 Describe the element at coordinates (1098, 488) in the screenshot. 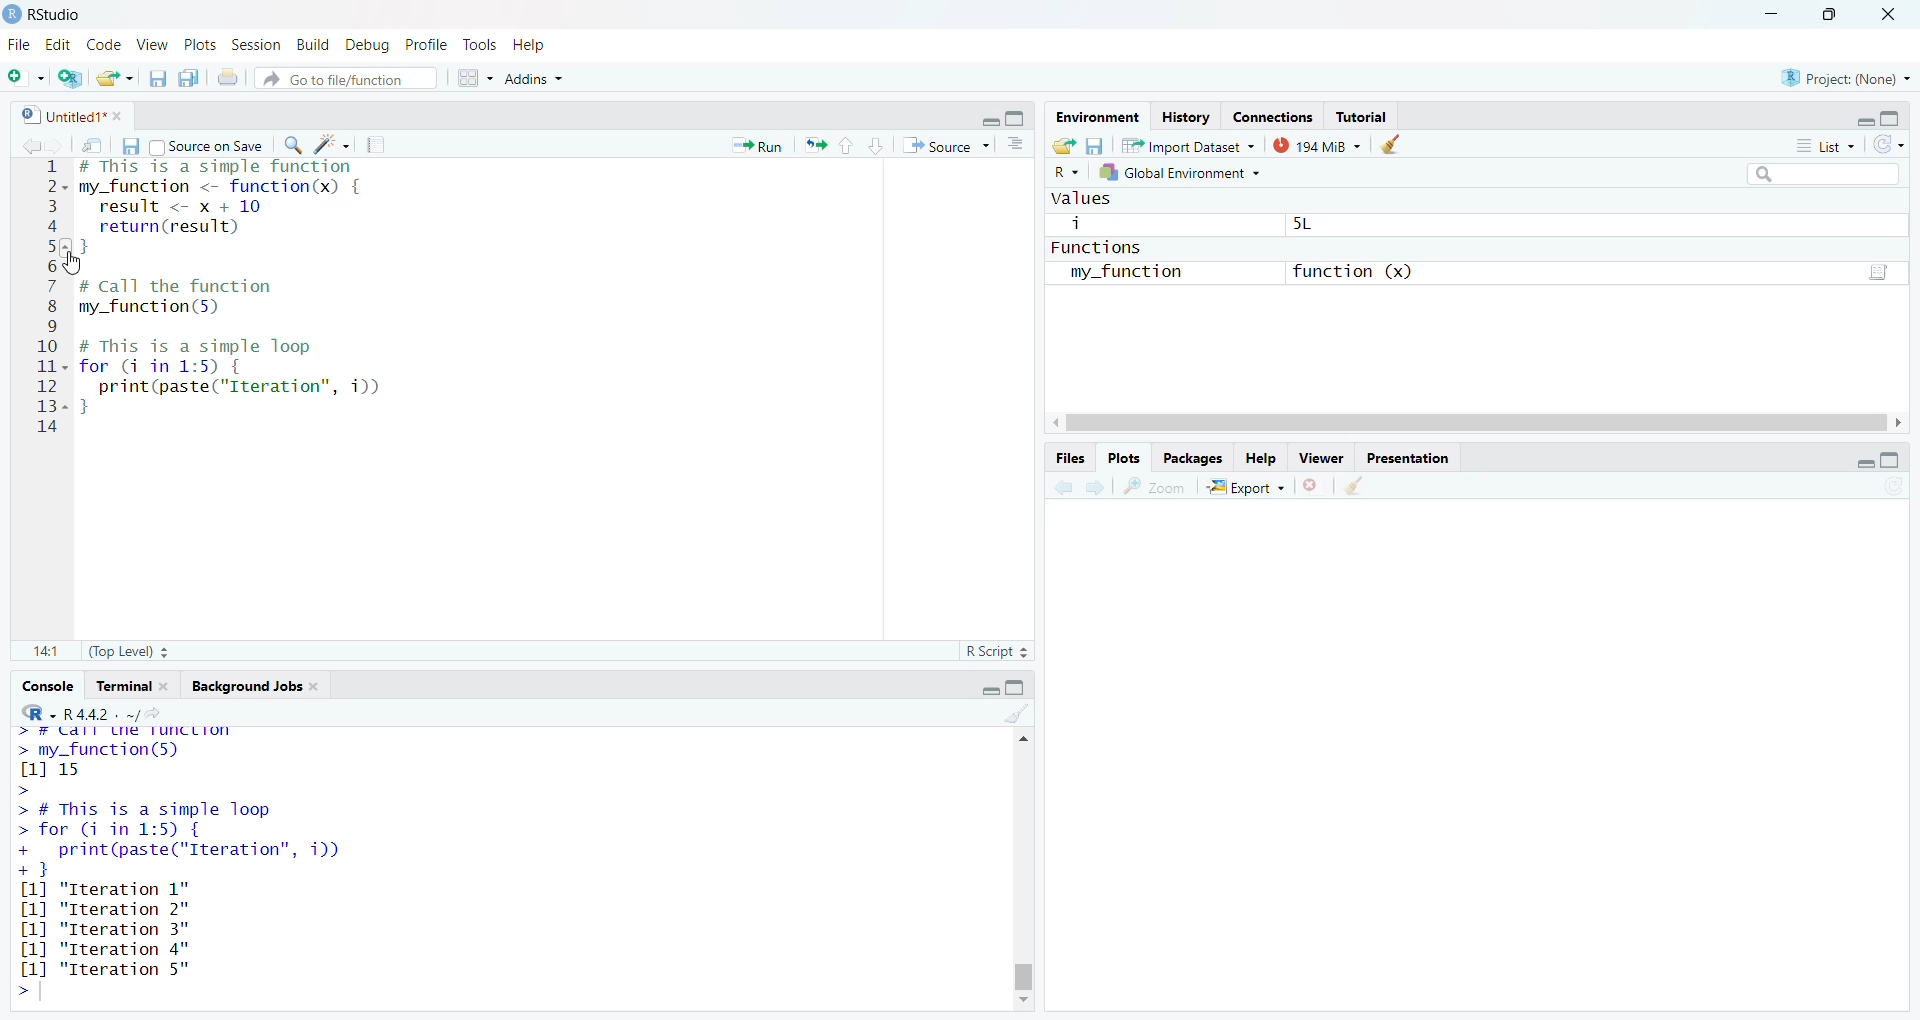

I see `next plot` at that location.